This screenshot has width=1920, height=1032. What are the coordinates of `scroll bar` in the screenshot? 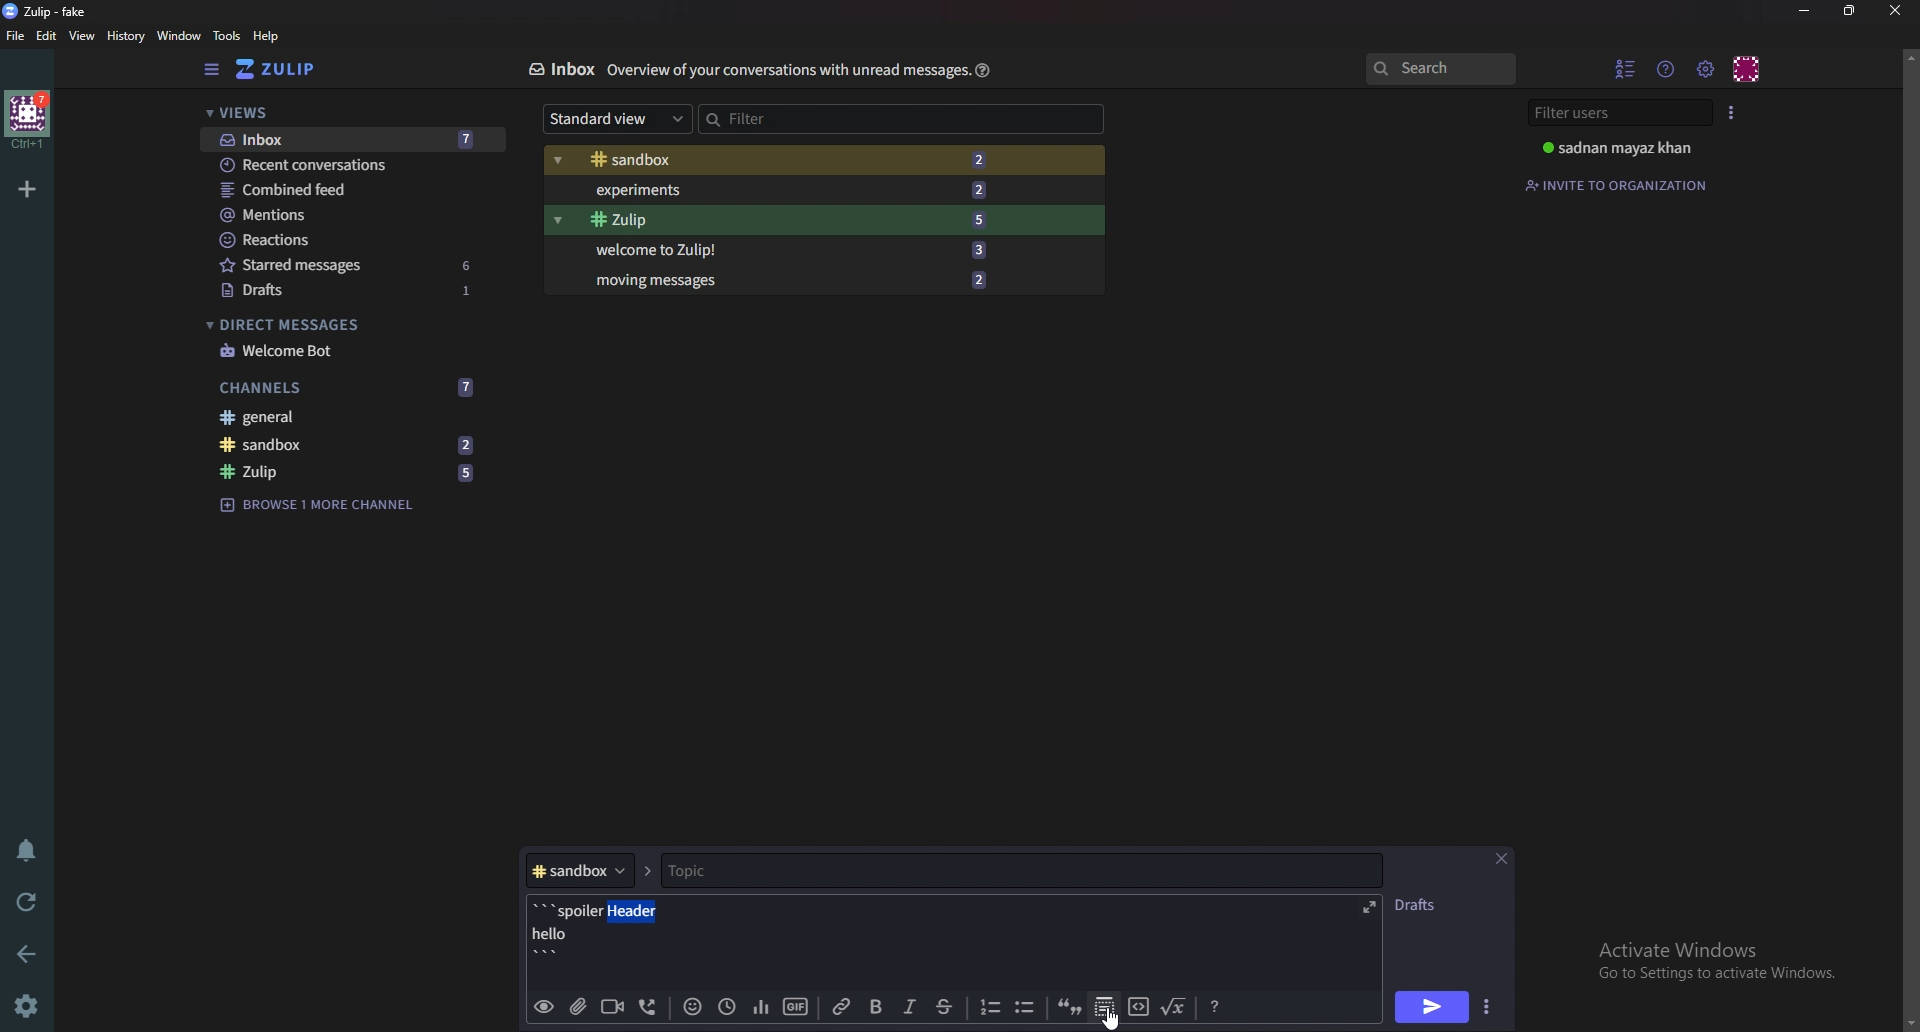 It's located at (1908, 537).